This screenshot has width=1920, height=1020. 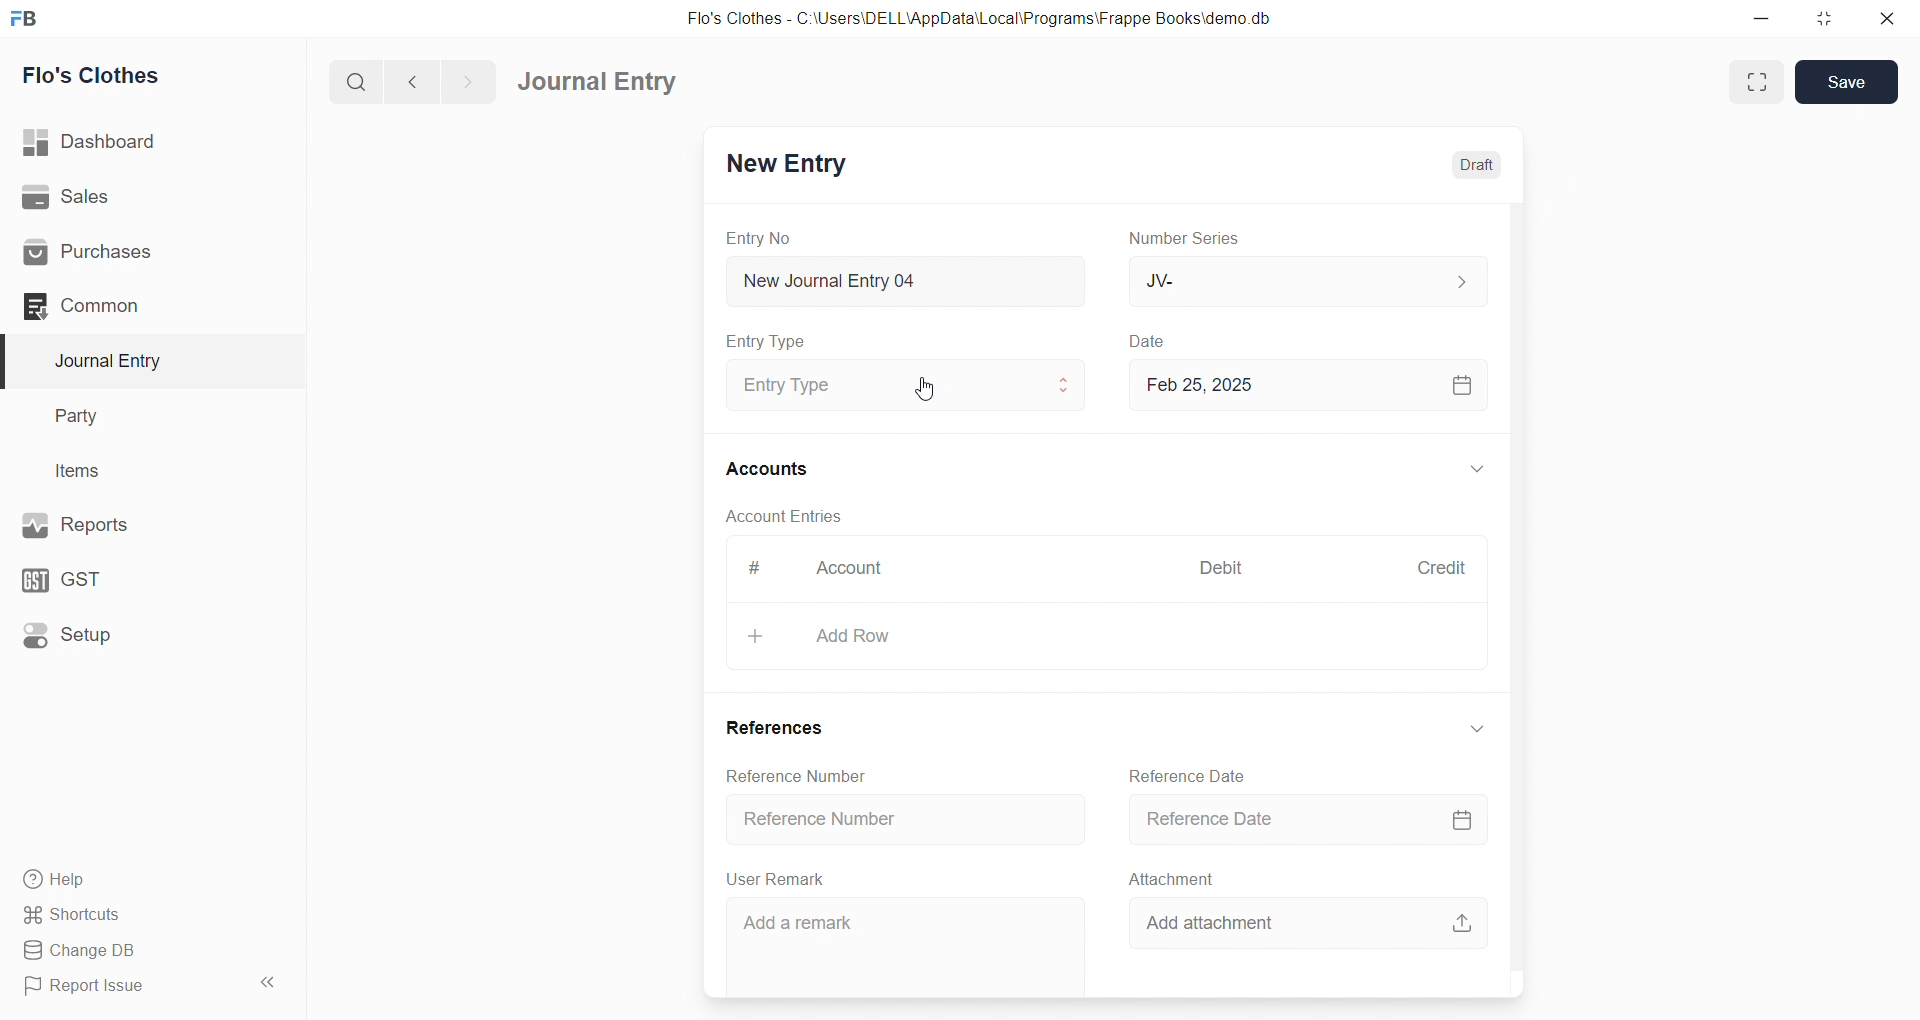 I want to click on Number Series, so click(x=1188, y=237).